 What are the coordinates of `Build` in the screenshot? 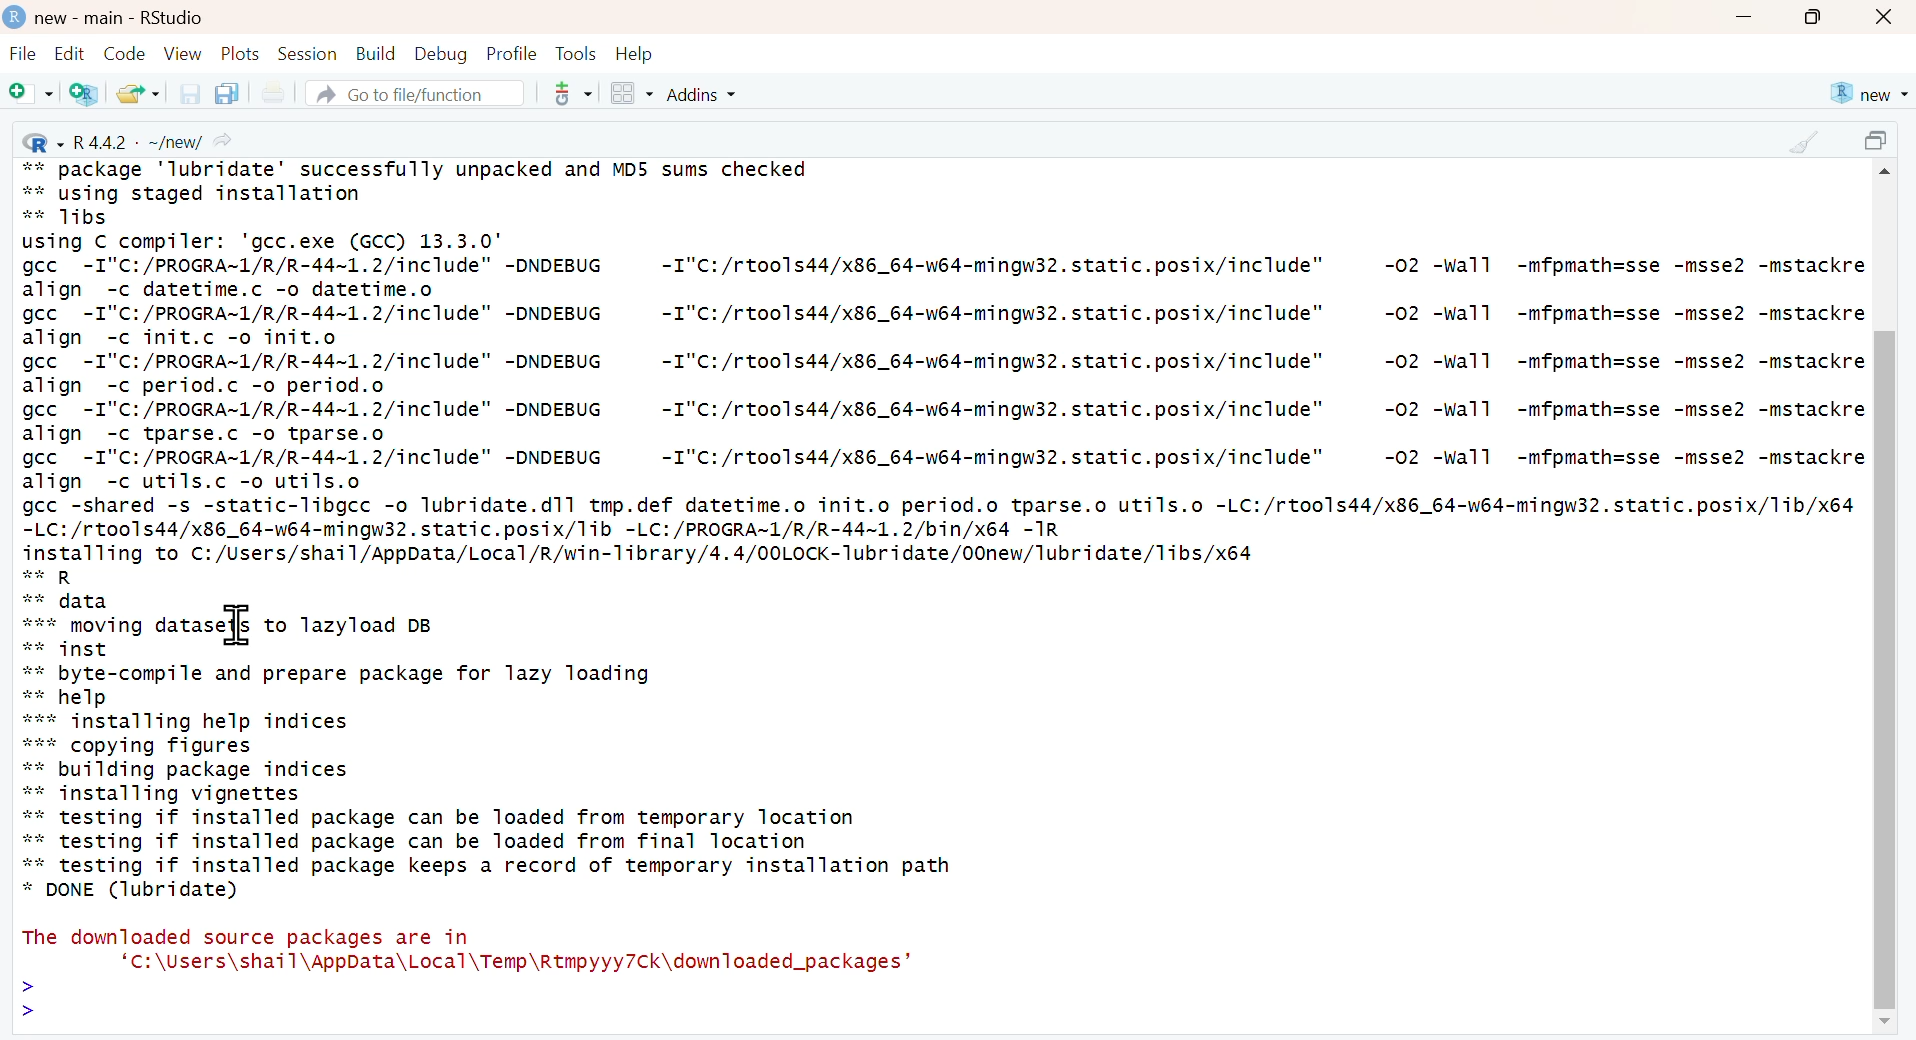 It's located at (375, 54).